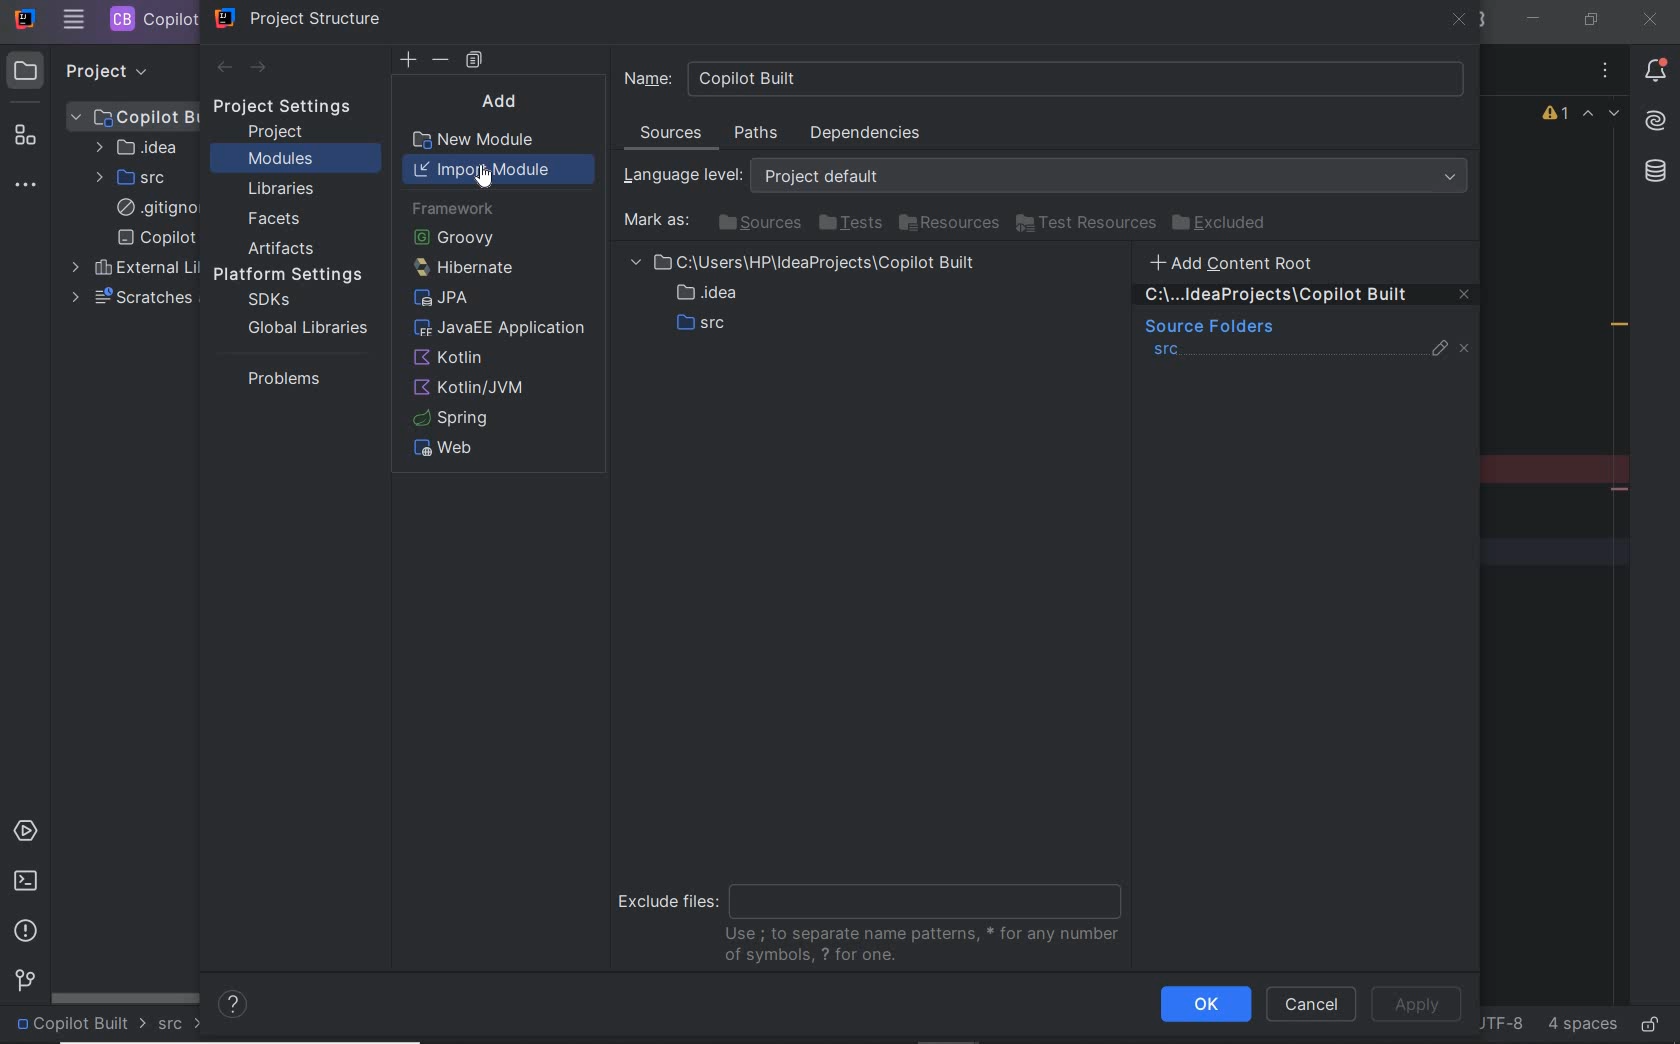 The image size is (1680, 1044). I want to click on JavaEE Application, so click(502, 330).